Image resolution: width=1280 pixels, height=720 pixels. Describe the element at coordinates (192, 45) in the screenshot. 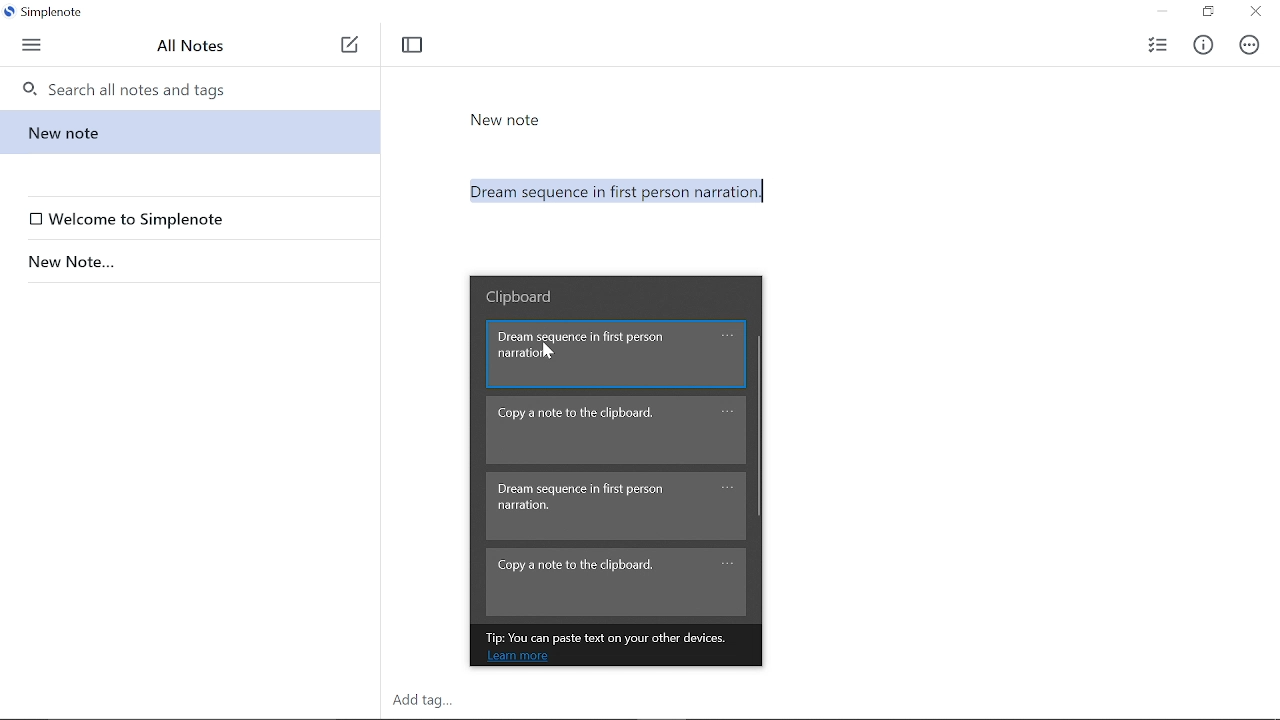

I see `All notes` at that location.